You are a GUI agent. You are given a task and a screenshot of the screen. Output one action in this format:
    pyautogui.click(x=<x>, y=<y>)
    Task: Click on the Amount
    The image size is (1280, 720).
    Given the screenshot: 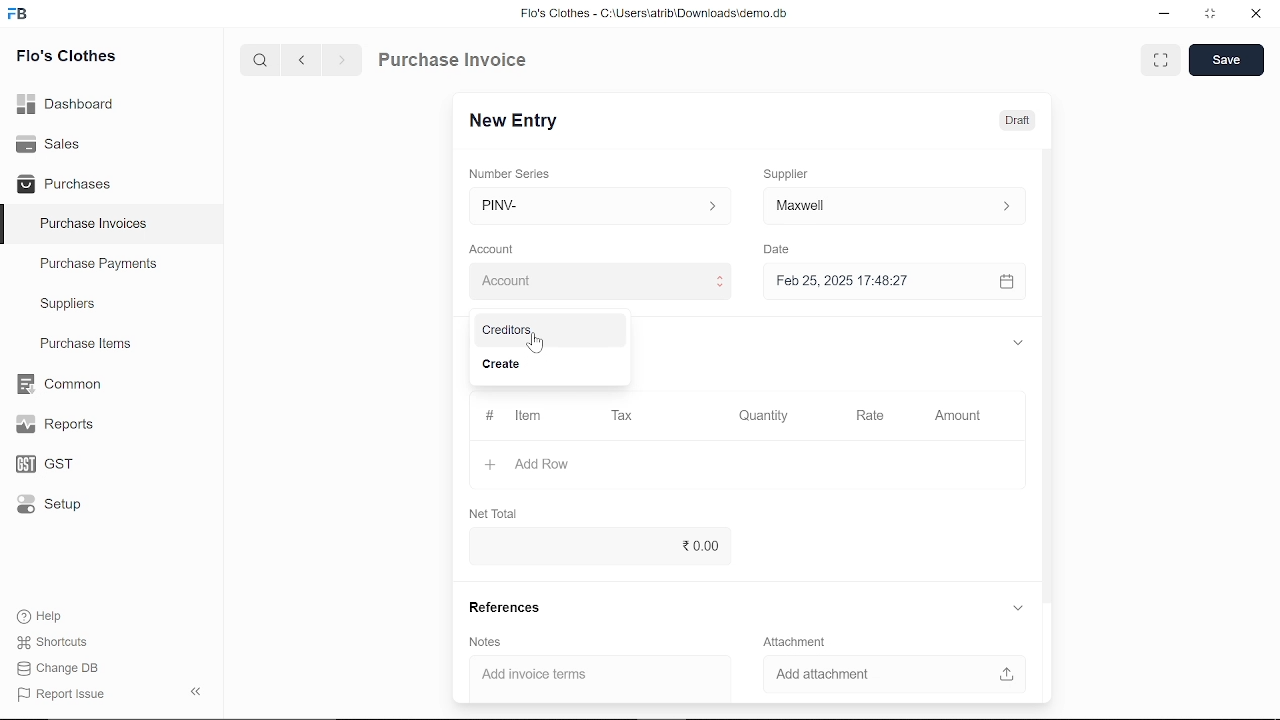 What is the action you would take?
    pyautogui.click(x=956, y=414)
    